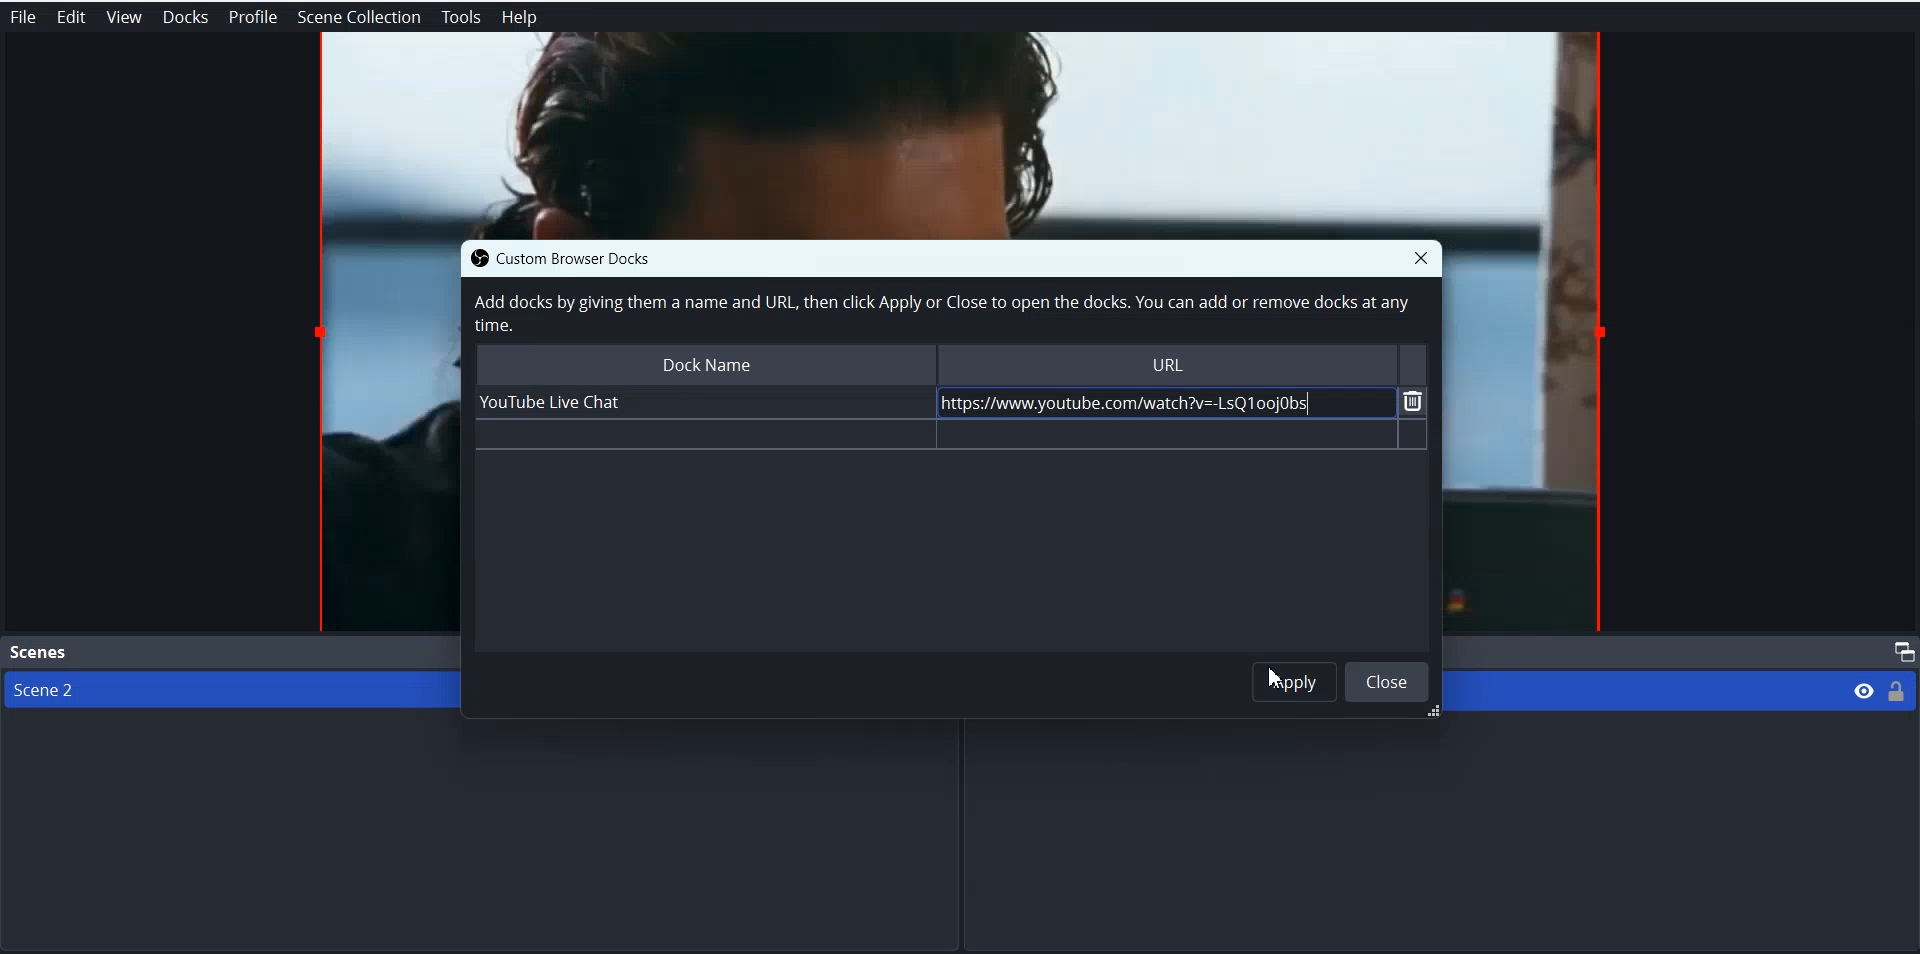 The height and width of the screenshot is (954, 1920). What do you see at coordinates (185, 17) in the screenshot?
I see `Docks` at bounding box center [185, 17].